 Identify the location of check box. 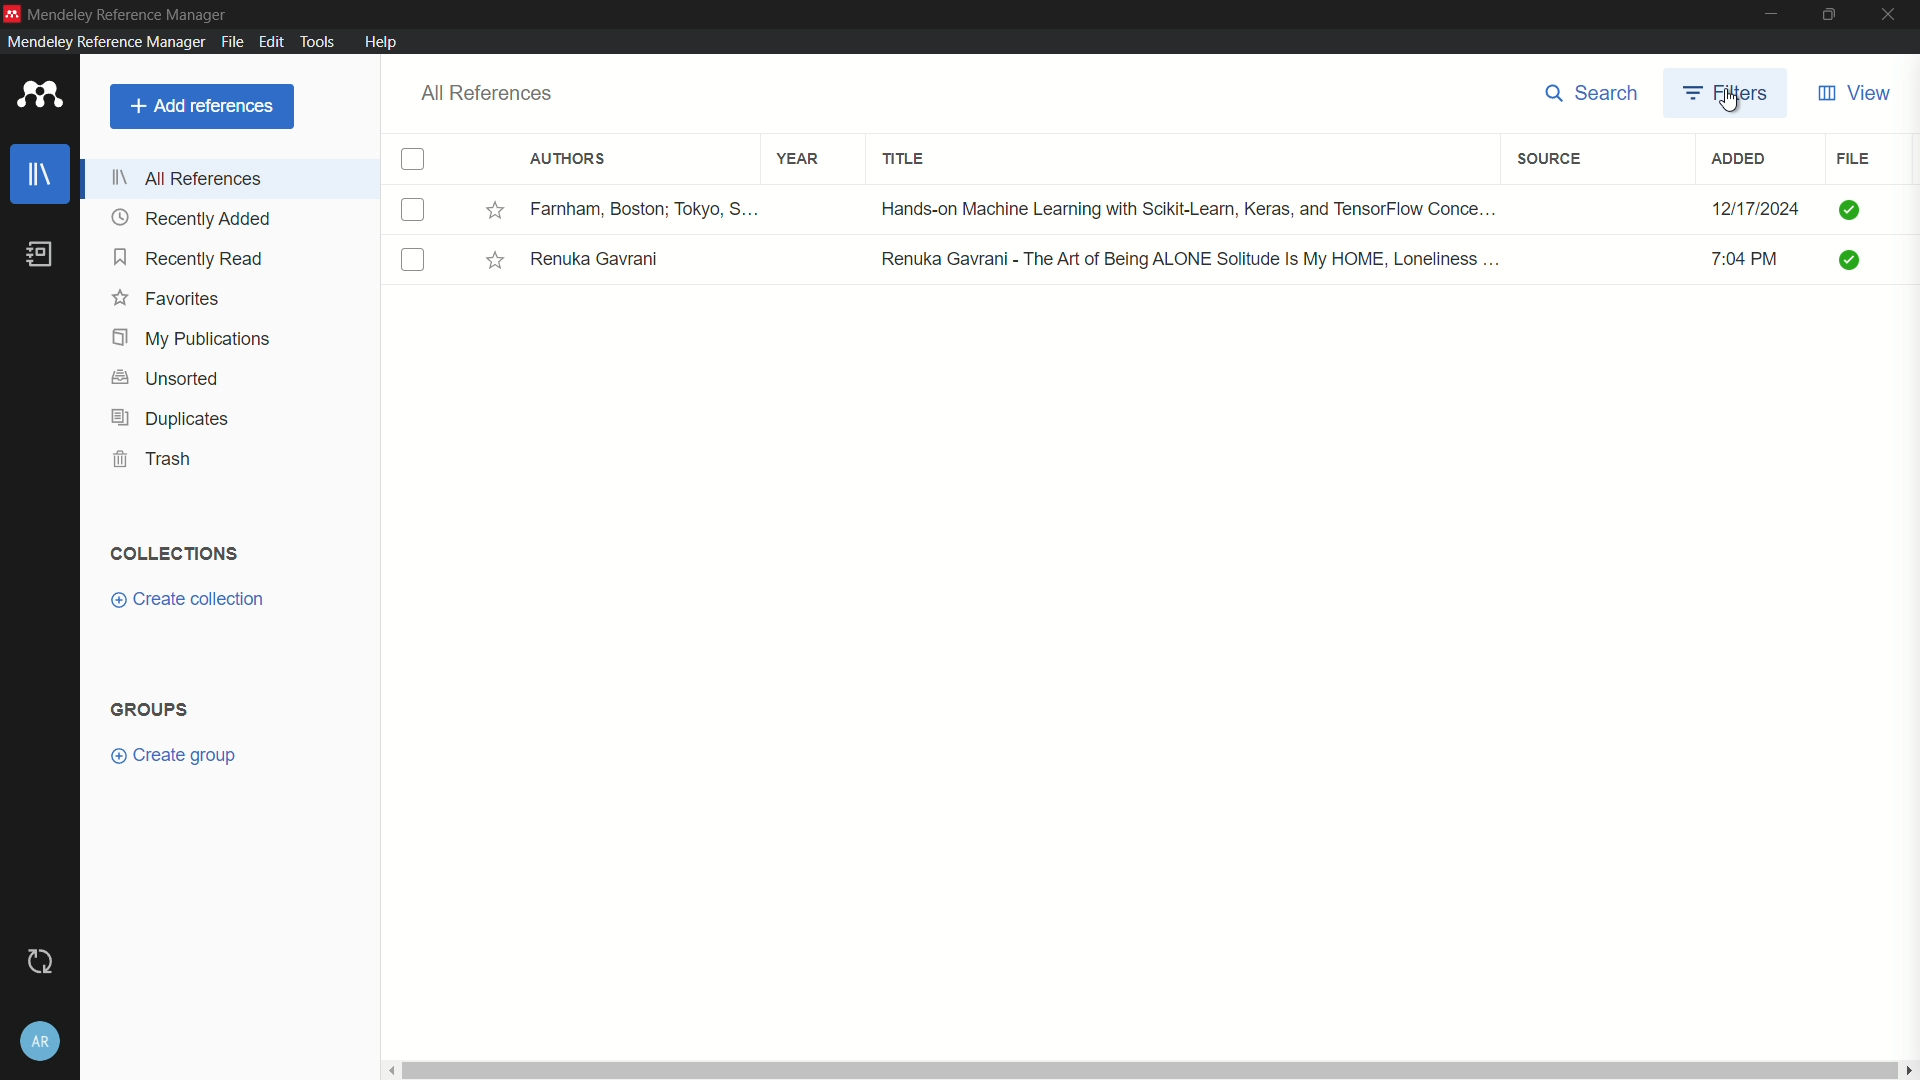
(415, 160).